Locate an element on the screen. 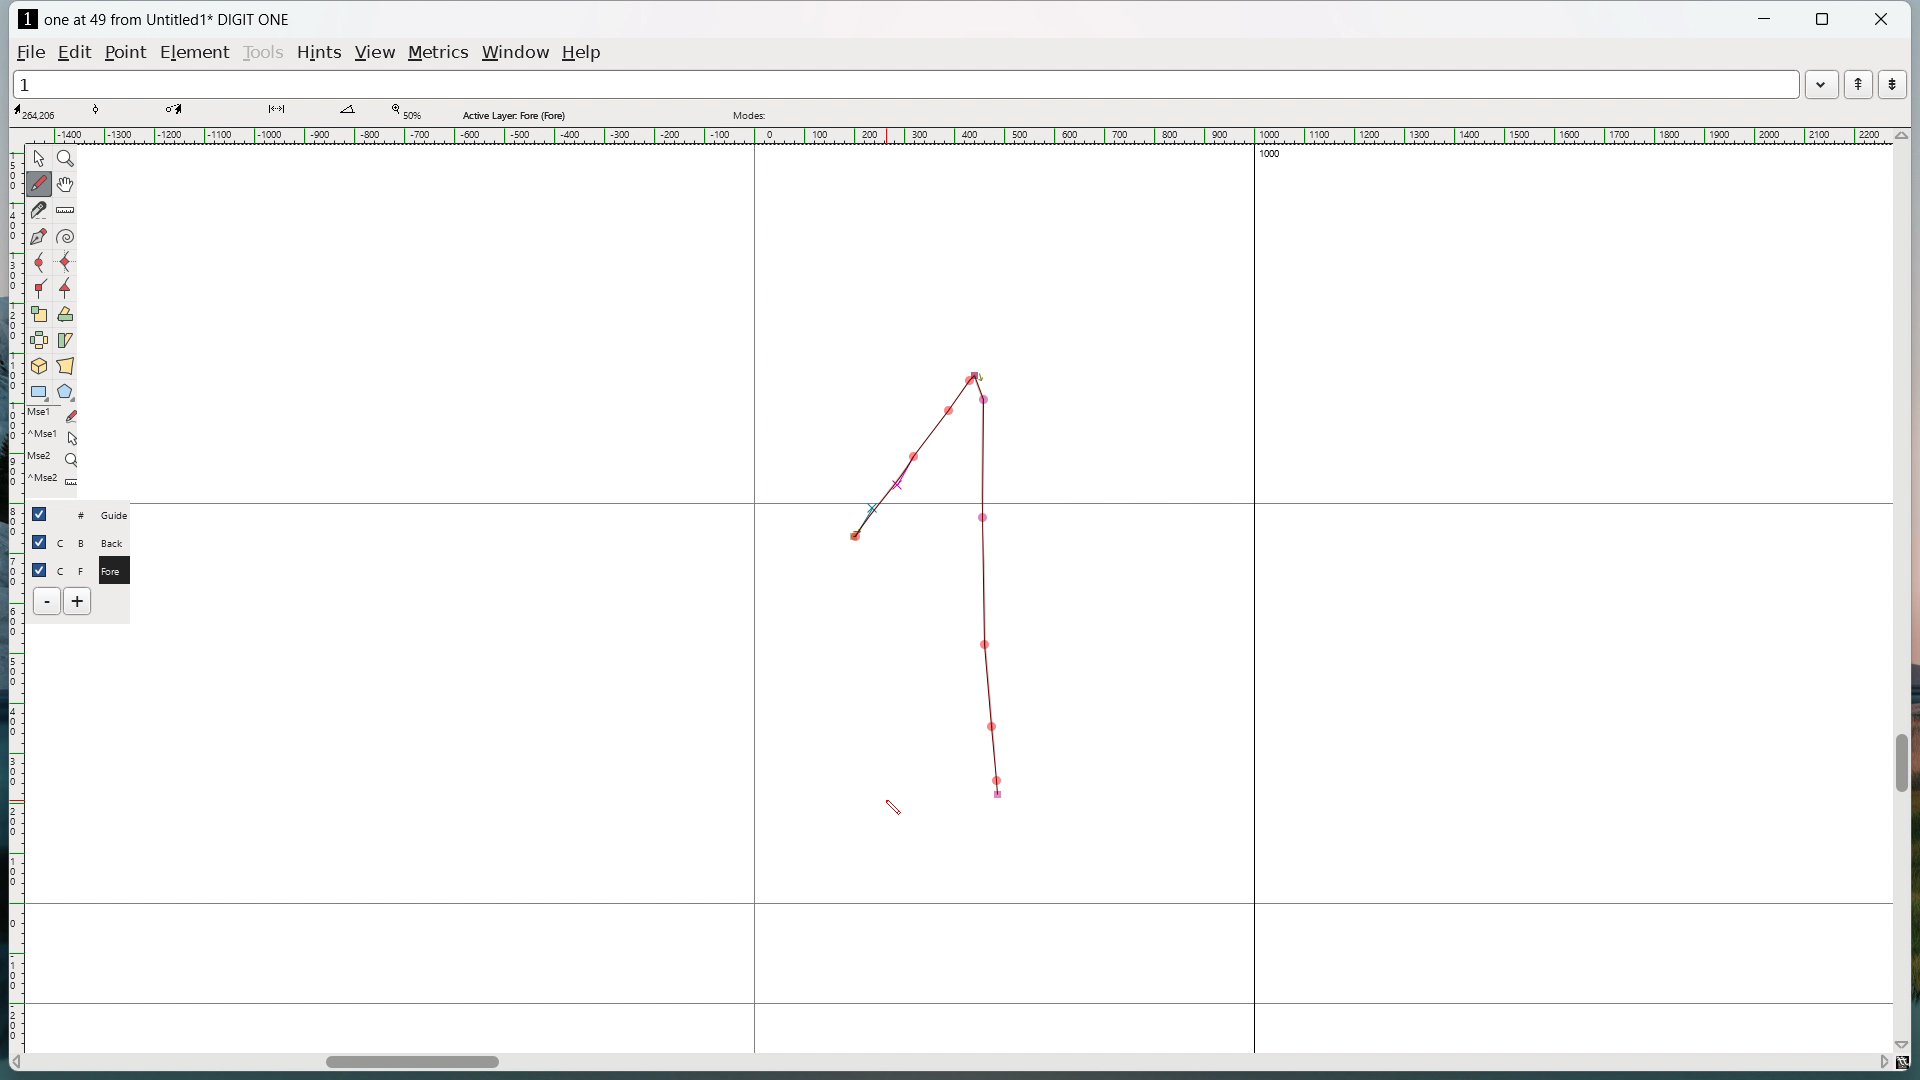 The height and width of the screenshot is (1080, 1920). cursor is located at coordinates (896, 807).